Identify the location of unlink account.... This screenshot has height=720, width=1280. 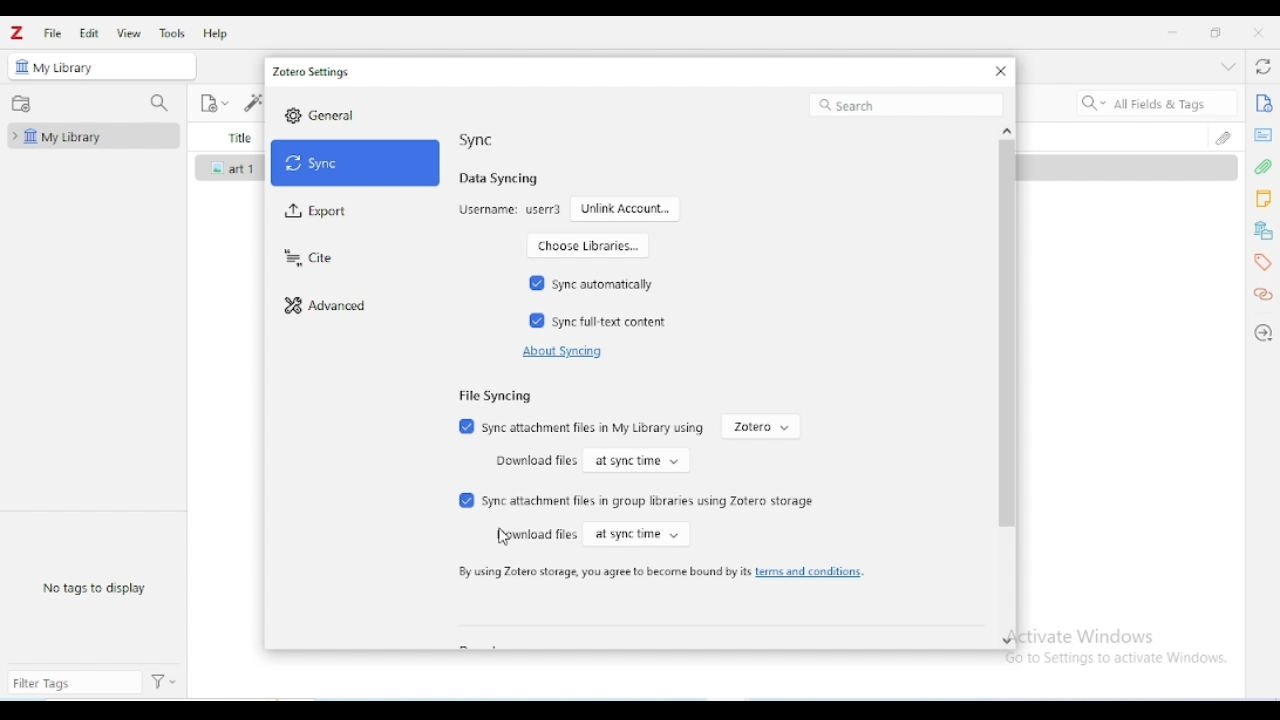
(626, 208).